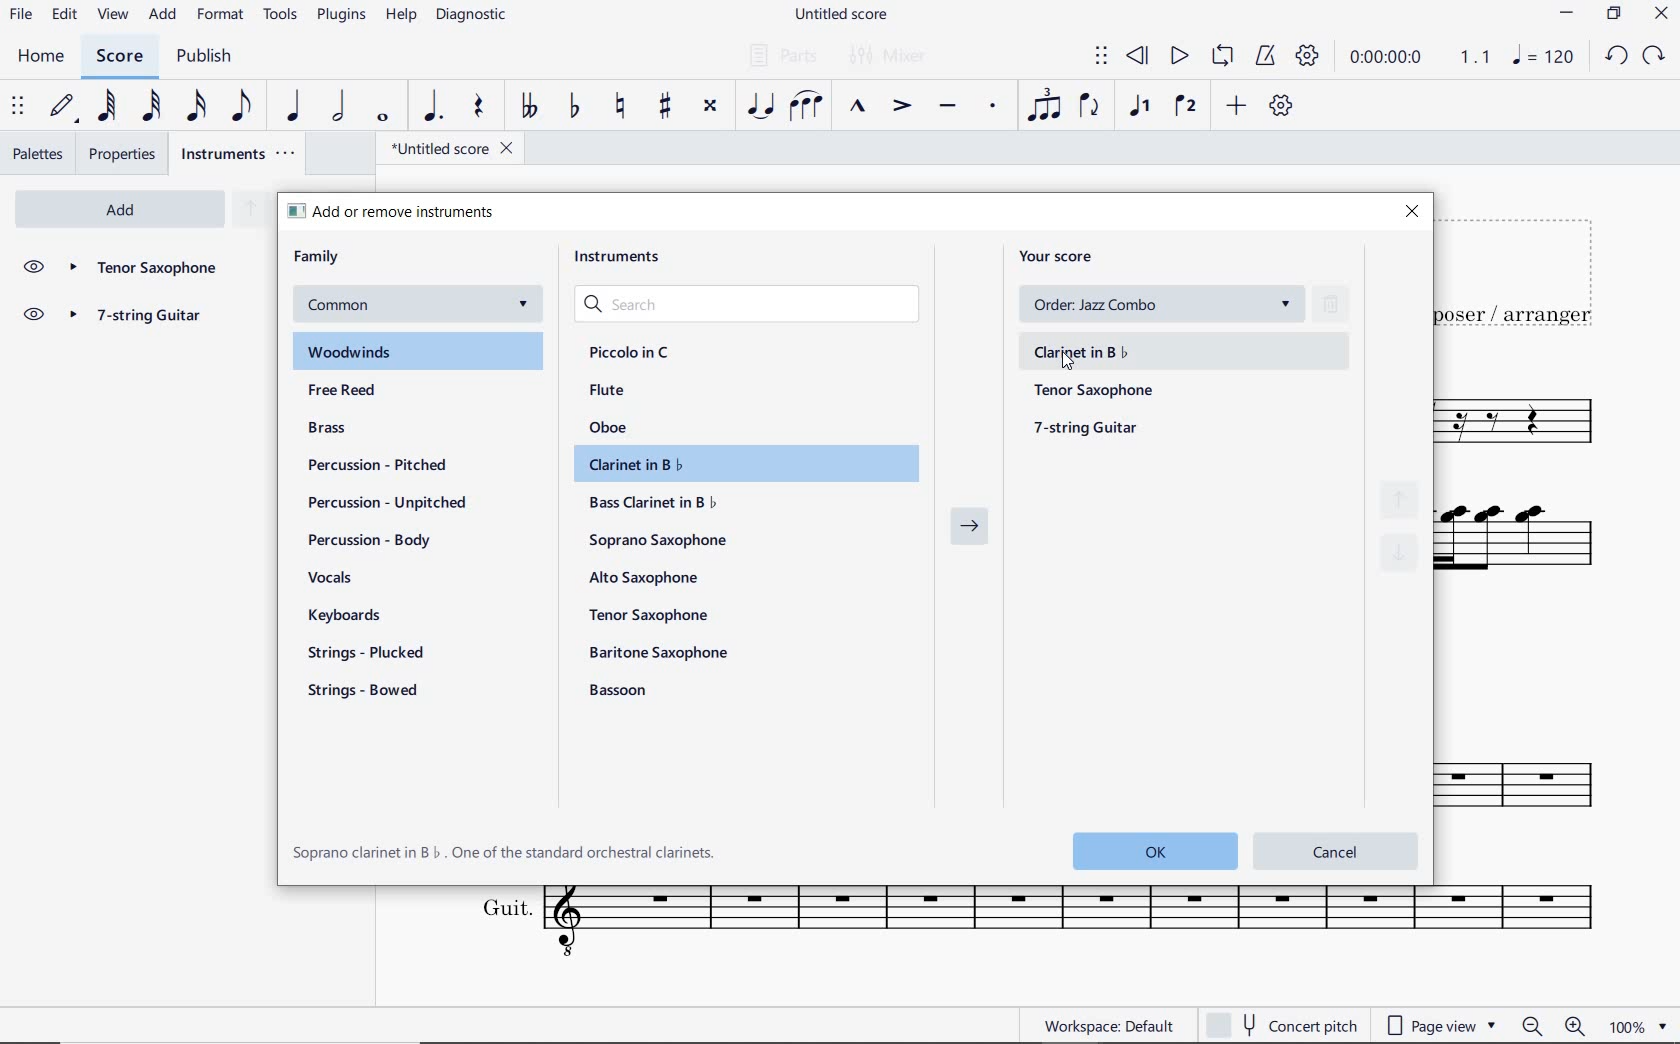 This screenshot has width=1680, height=1044. Describe the element at coordinates (1108, 1025) in the screenshot. I see `workspace default` at that location.